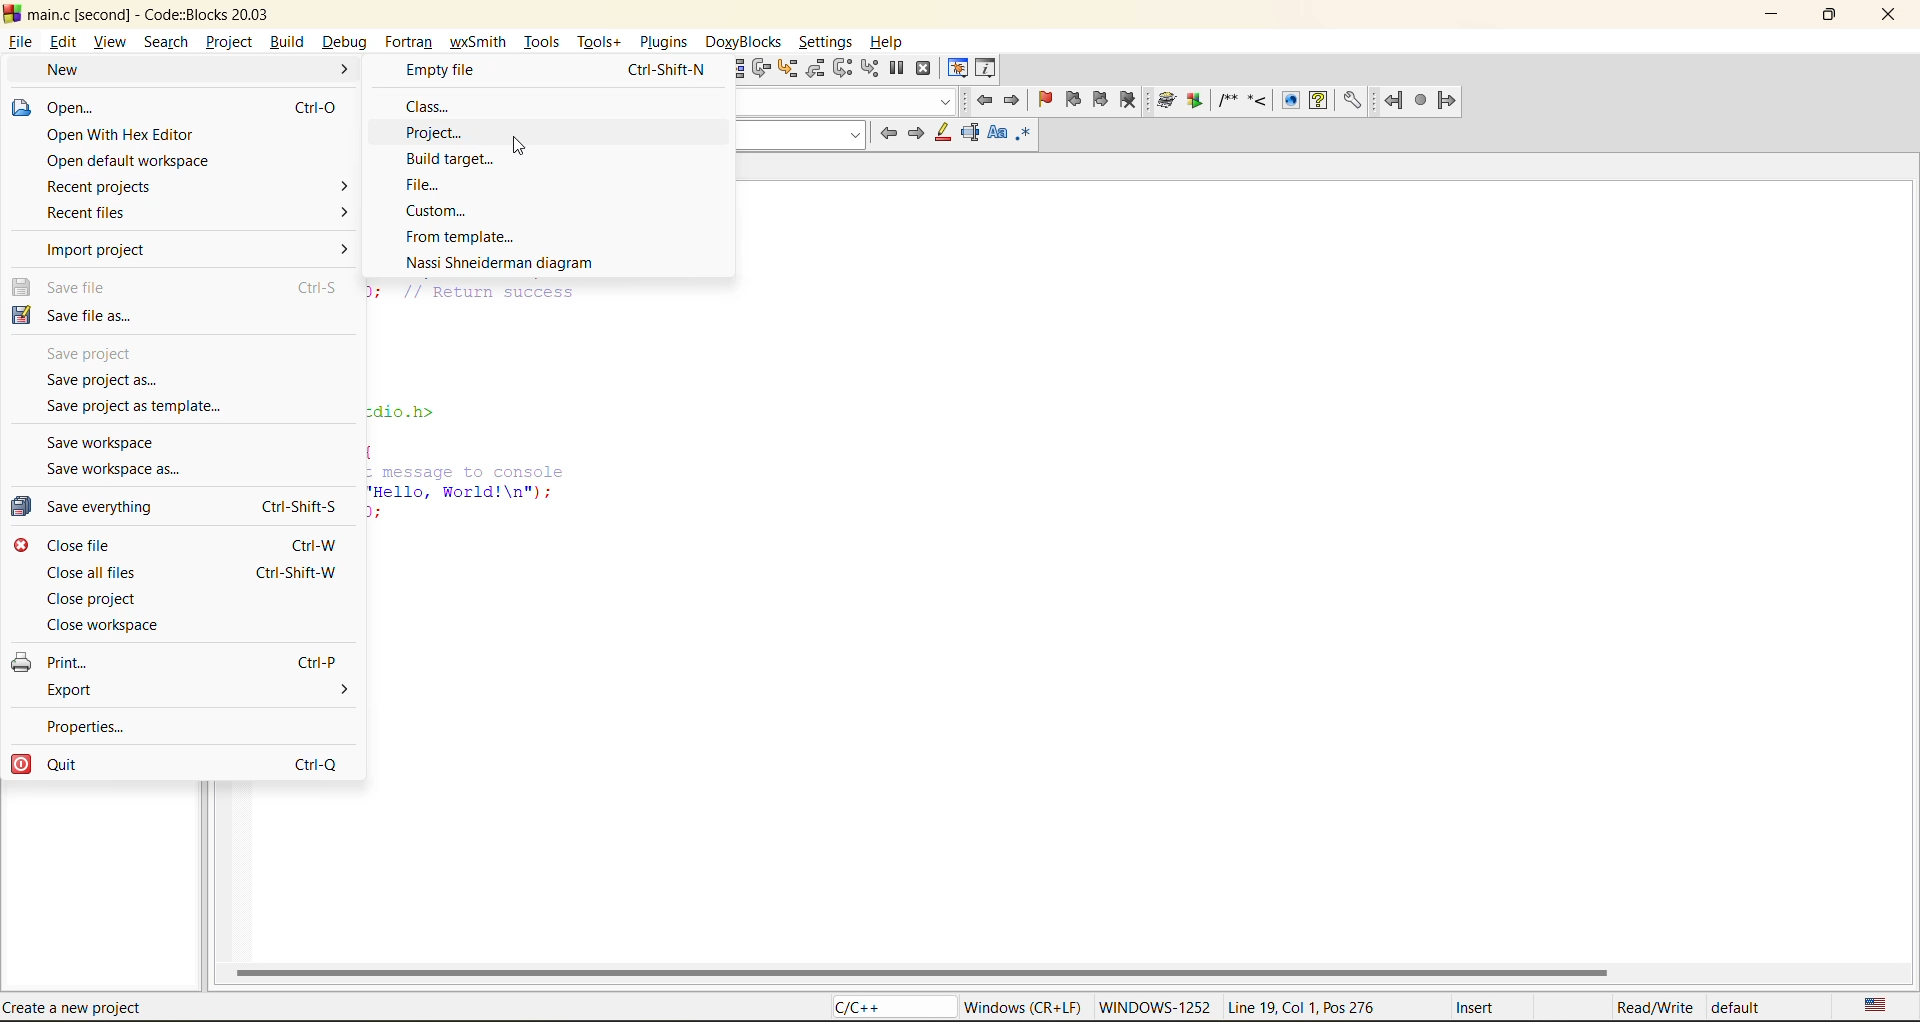  What do you see at coordinates (828, 40) in the screenshot?
I see `settings` at bounding box center [828, 40].